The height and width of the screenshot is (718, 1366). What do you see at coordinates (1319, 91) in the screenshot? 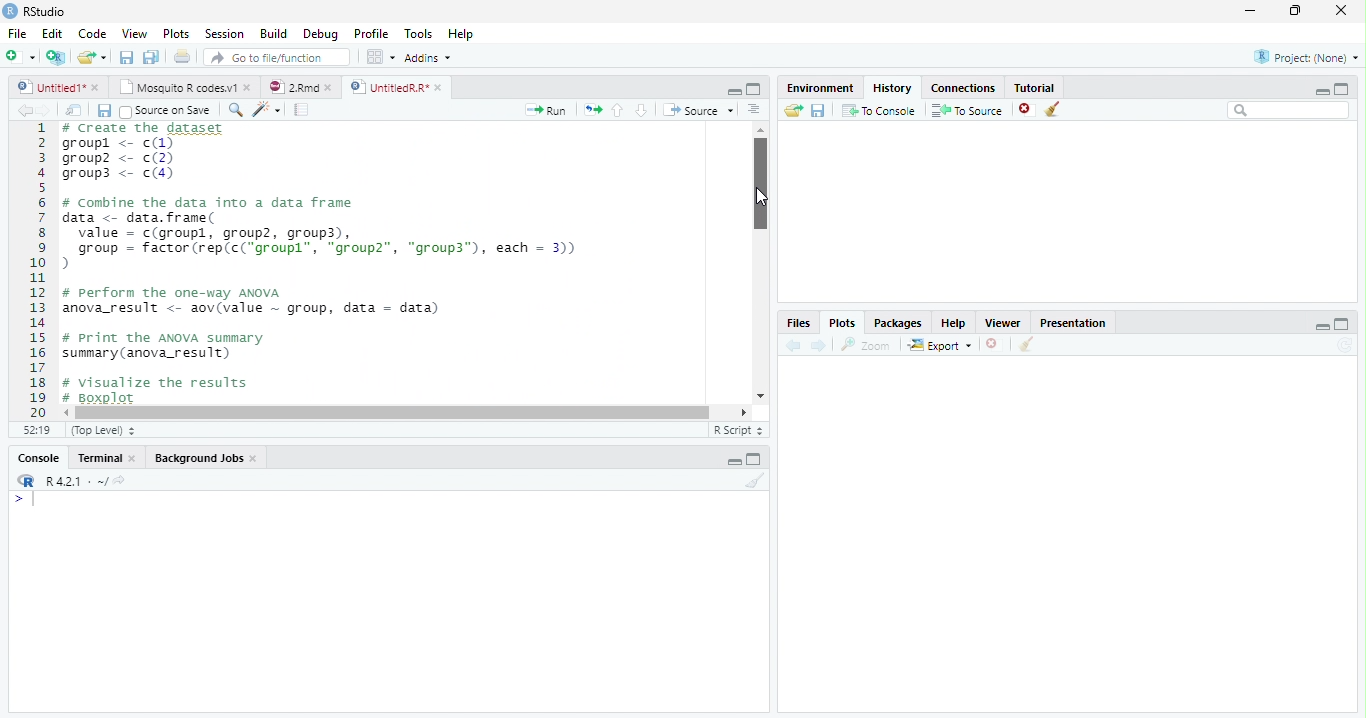
I see `Minimize` at bounding box center [1319, 91].